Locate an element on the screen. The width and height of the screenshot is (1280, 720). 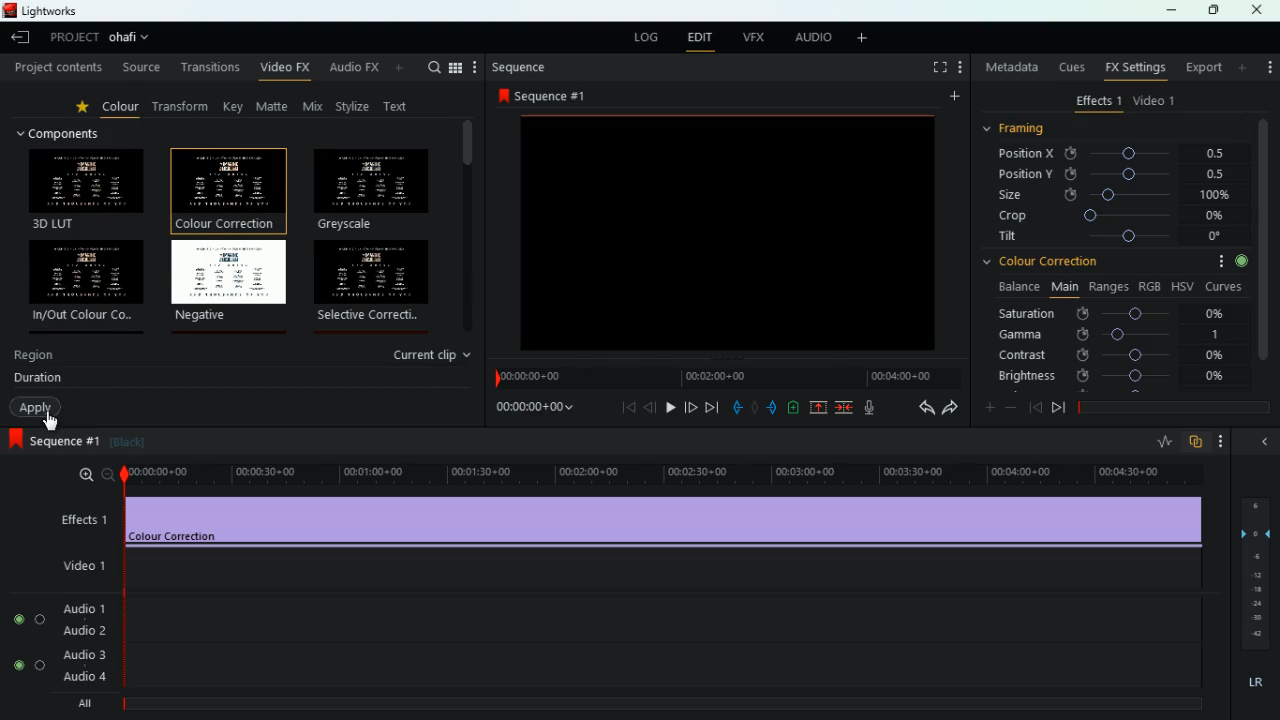
more is located at coordinates (953, 95).